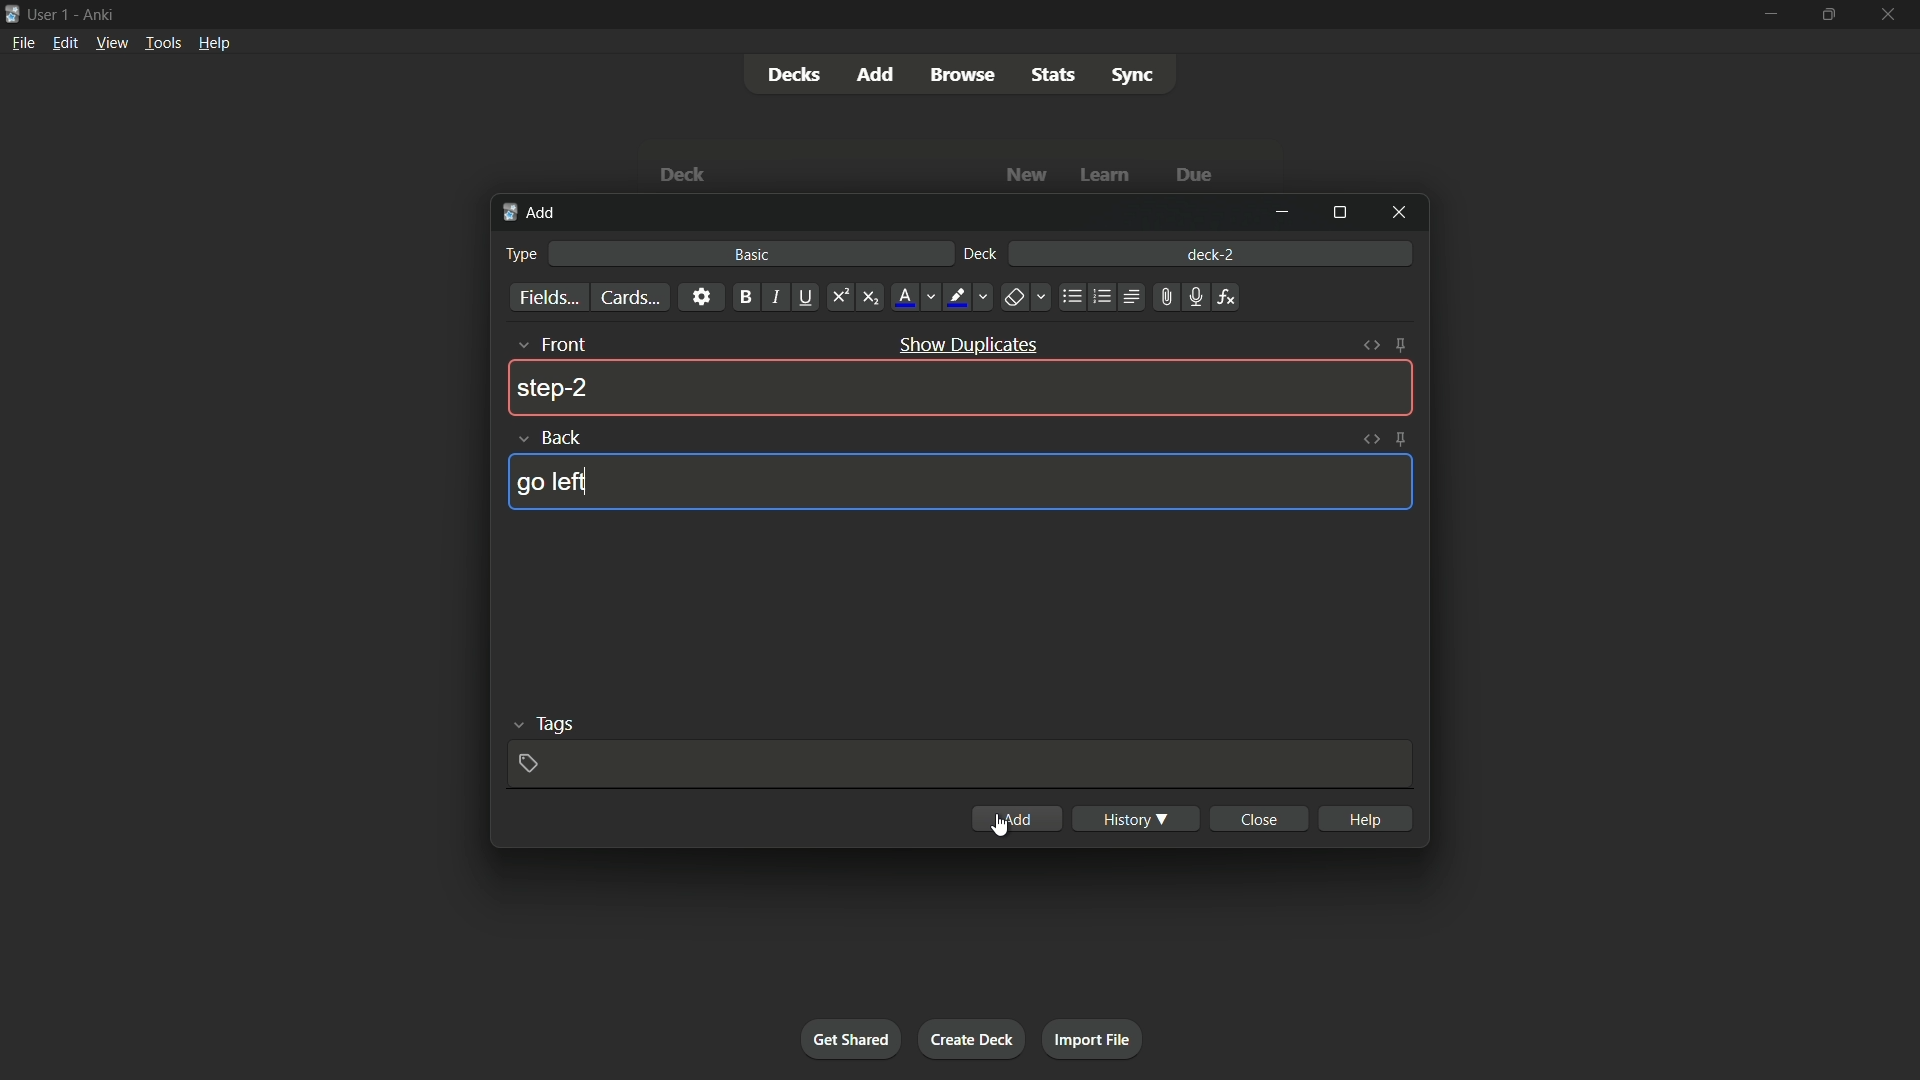 This screenshot has height=1080, width=1920. What do you see at coordinates (873, 74) in the screenshot?
I see `add` at bounding box center [873, 74].